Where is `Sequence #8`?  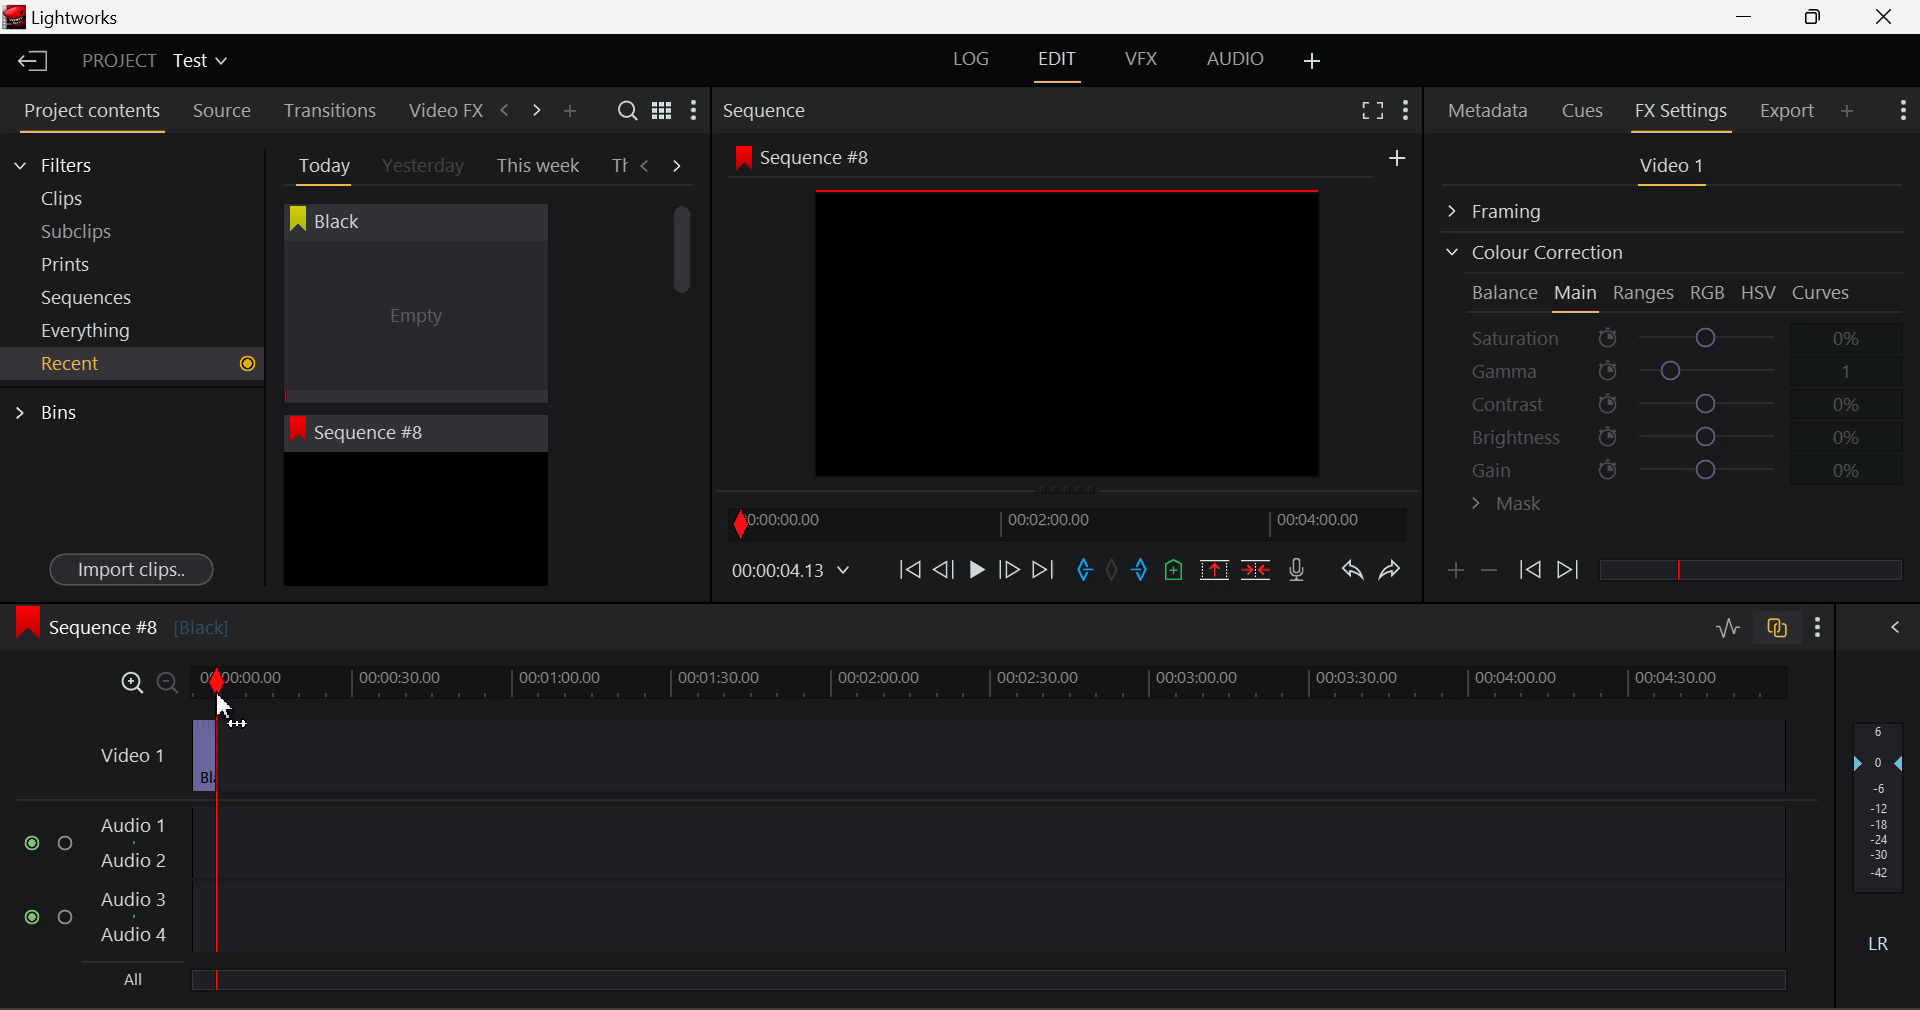
Sequence #8 is located at coordinates (121, 623).